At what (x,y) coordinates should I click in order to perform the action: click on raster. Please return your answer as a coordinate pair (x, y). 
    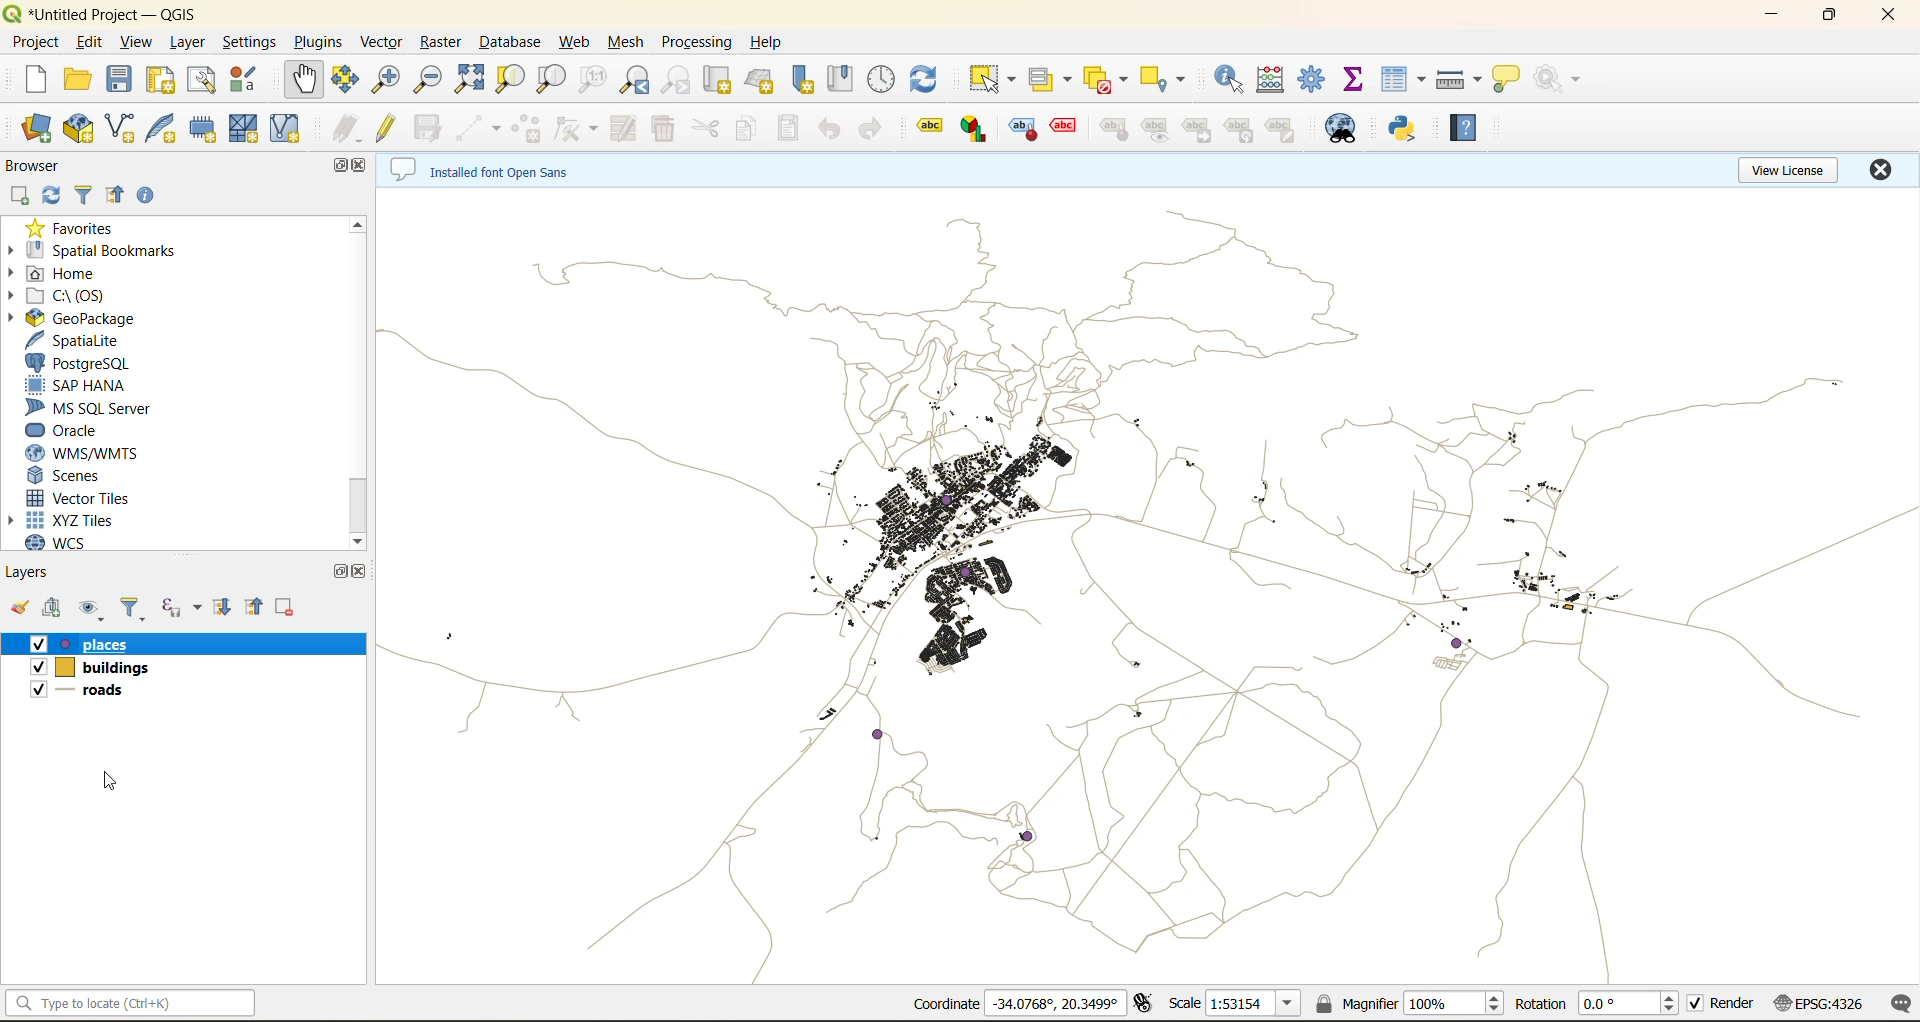
    Looking at the image, I should click on (442, 40).